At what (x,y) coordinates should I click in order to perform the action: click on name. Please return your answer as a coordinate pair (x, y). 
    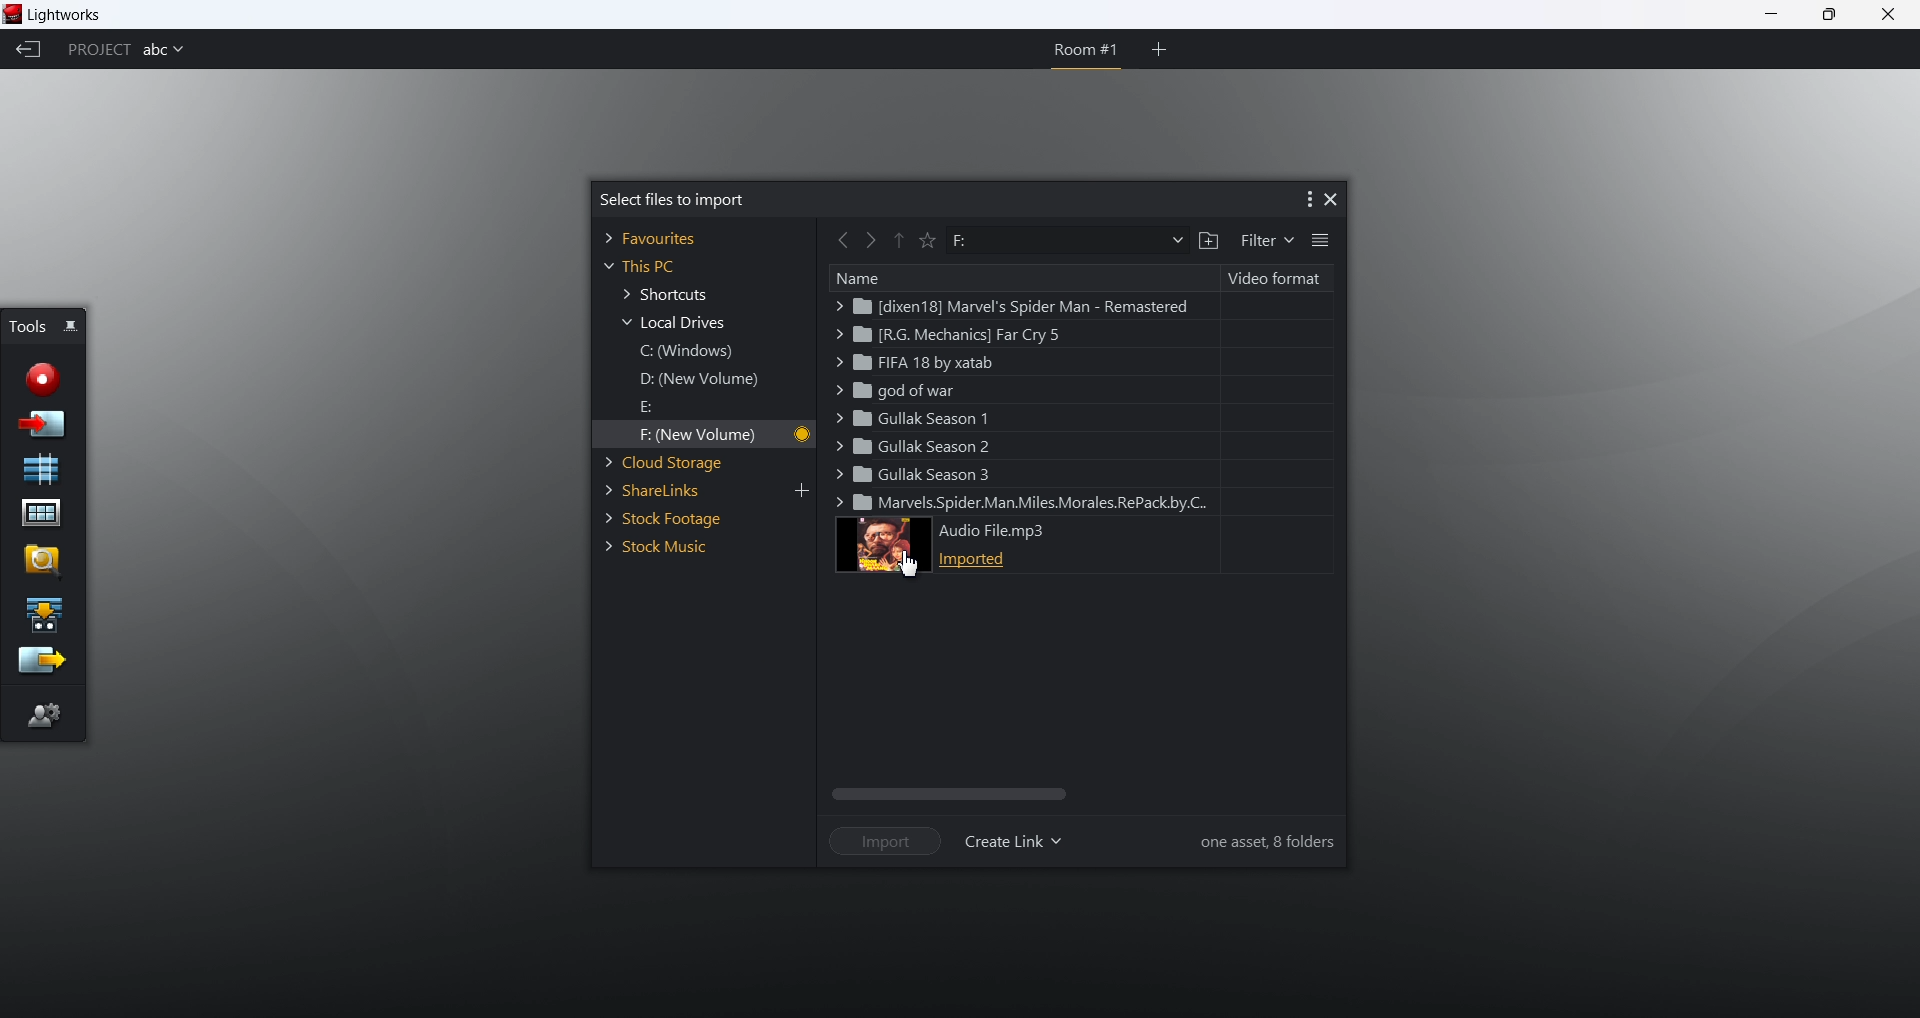
    Looking at the image, I should click on (861, 276).